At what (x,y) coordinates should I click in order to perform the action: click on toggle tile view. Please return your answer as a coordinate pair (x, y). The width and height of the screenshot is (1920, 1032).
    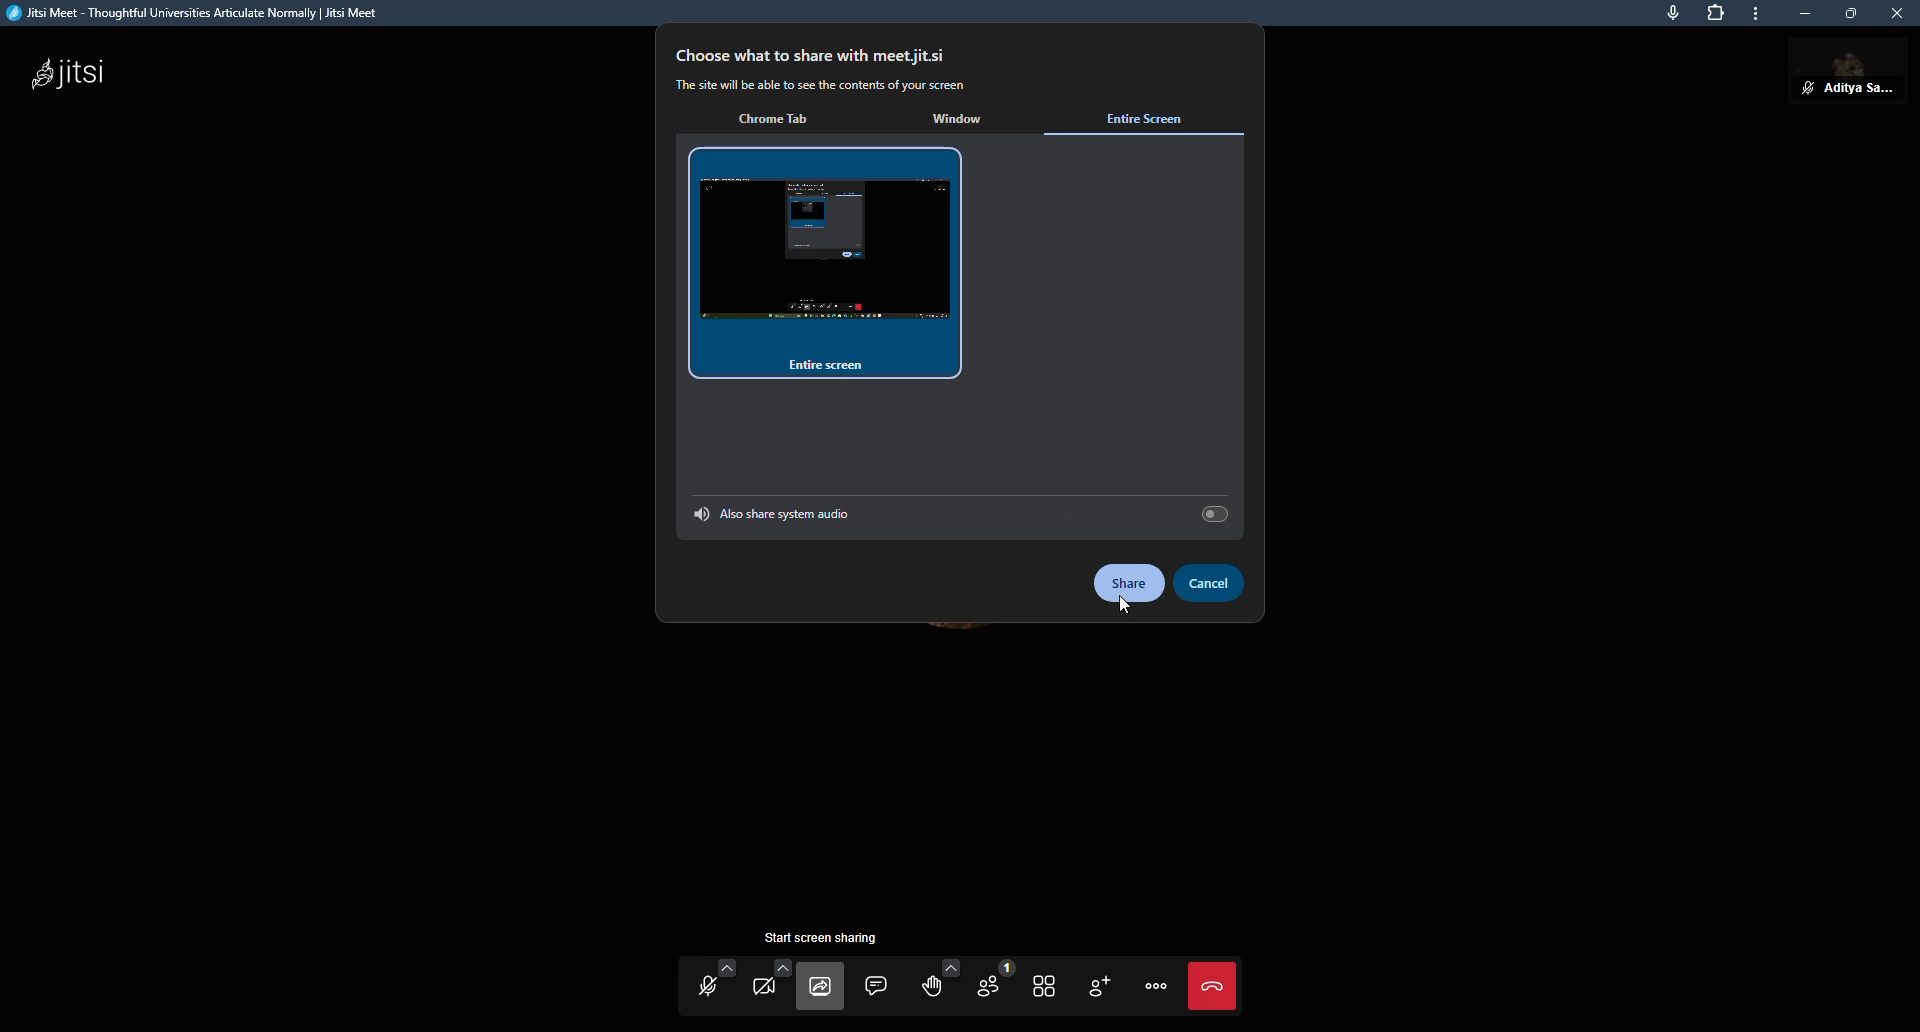
    Looking at the image, I should click on (1044, 984).